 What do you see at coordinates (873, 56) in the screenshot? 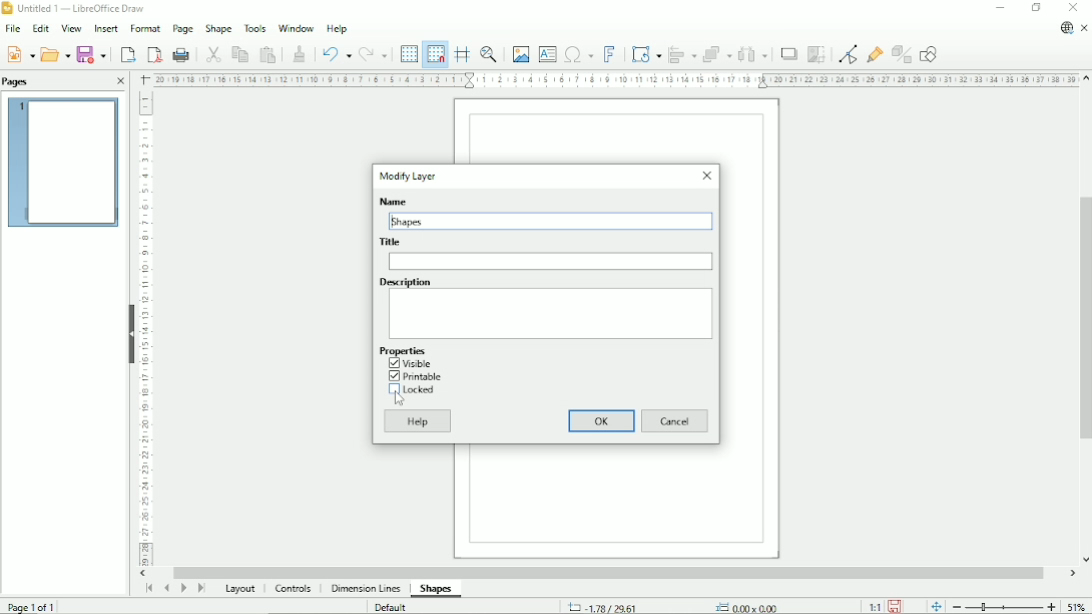
I see `Show gluepoint functions` at bounding box center [873, 56].